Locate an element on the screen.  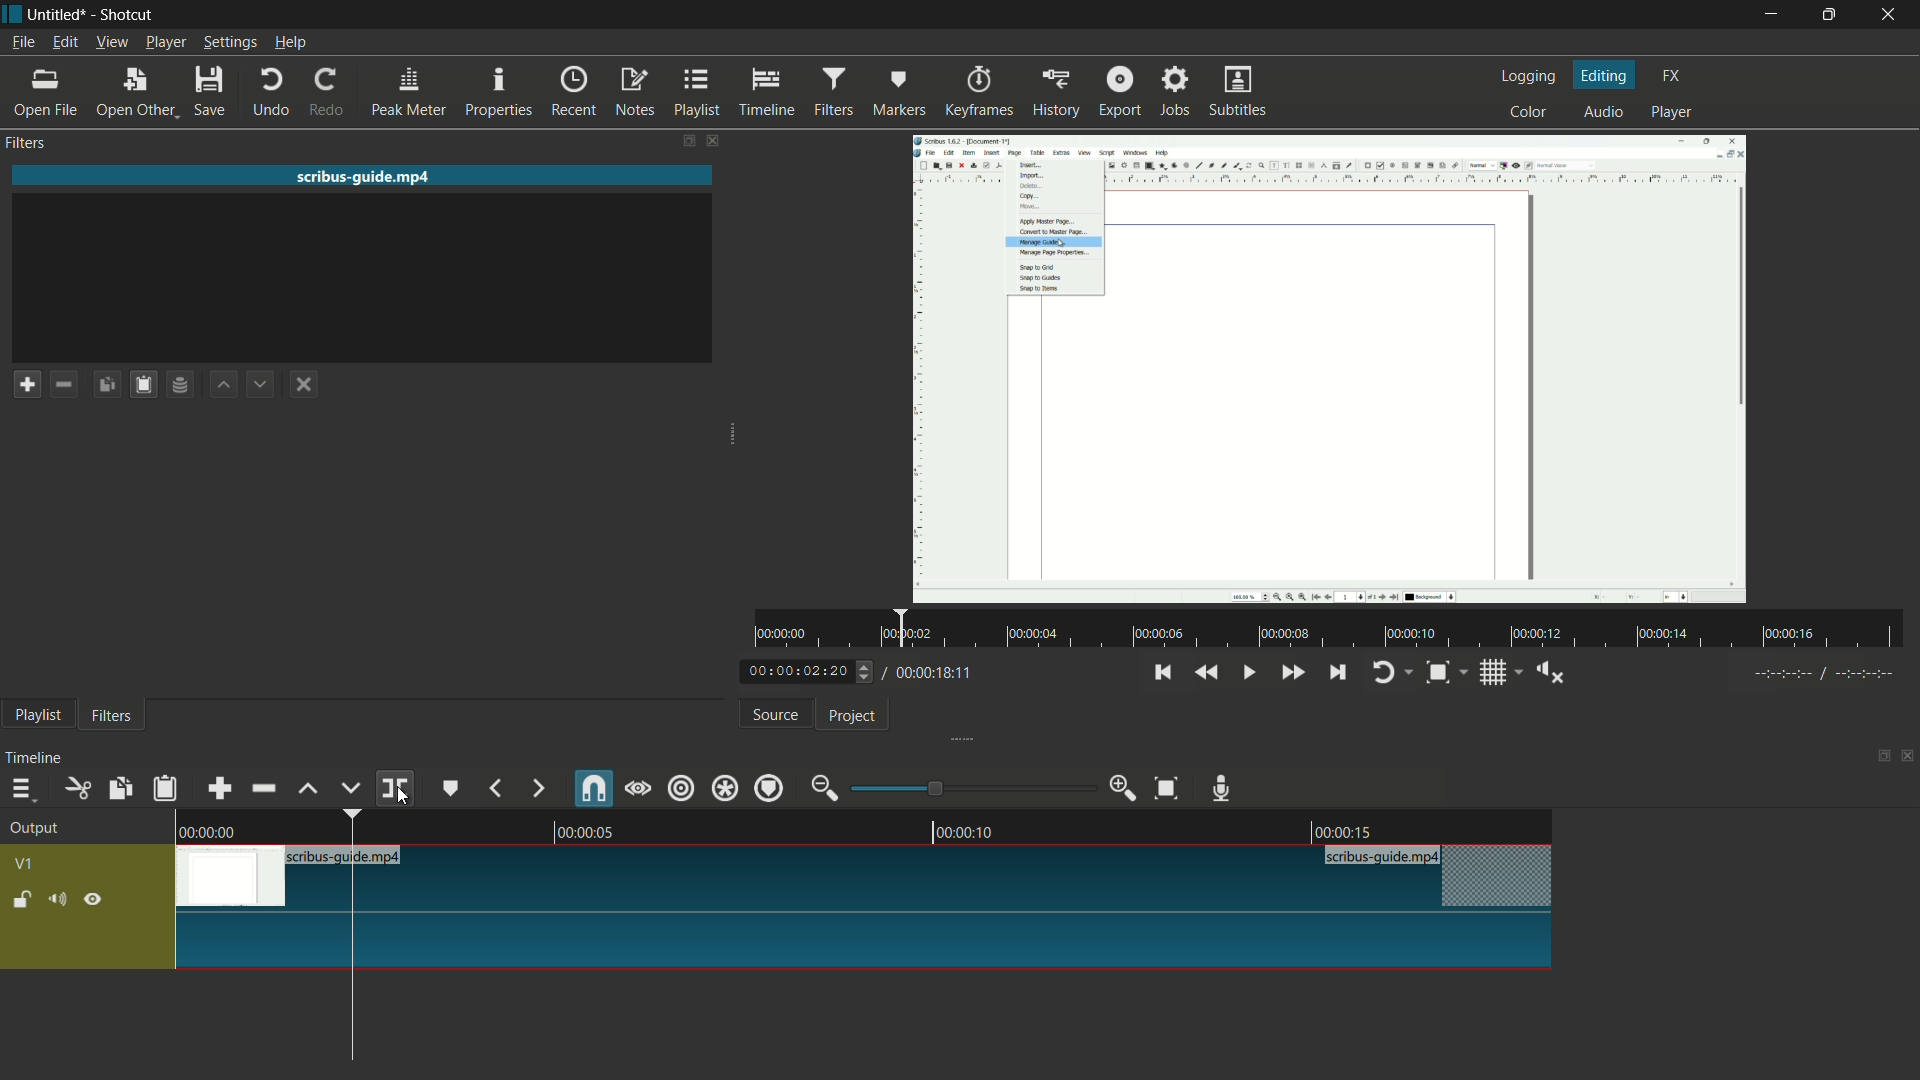
filters is located at coordinates (836, 92).